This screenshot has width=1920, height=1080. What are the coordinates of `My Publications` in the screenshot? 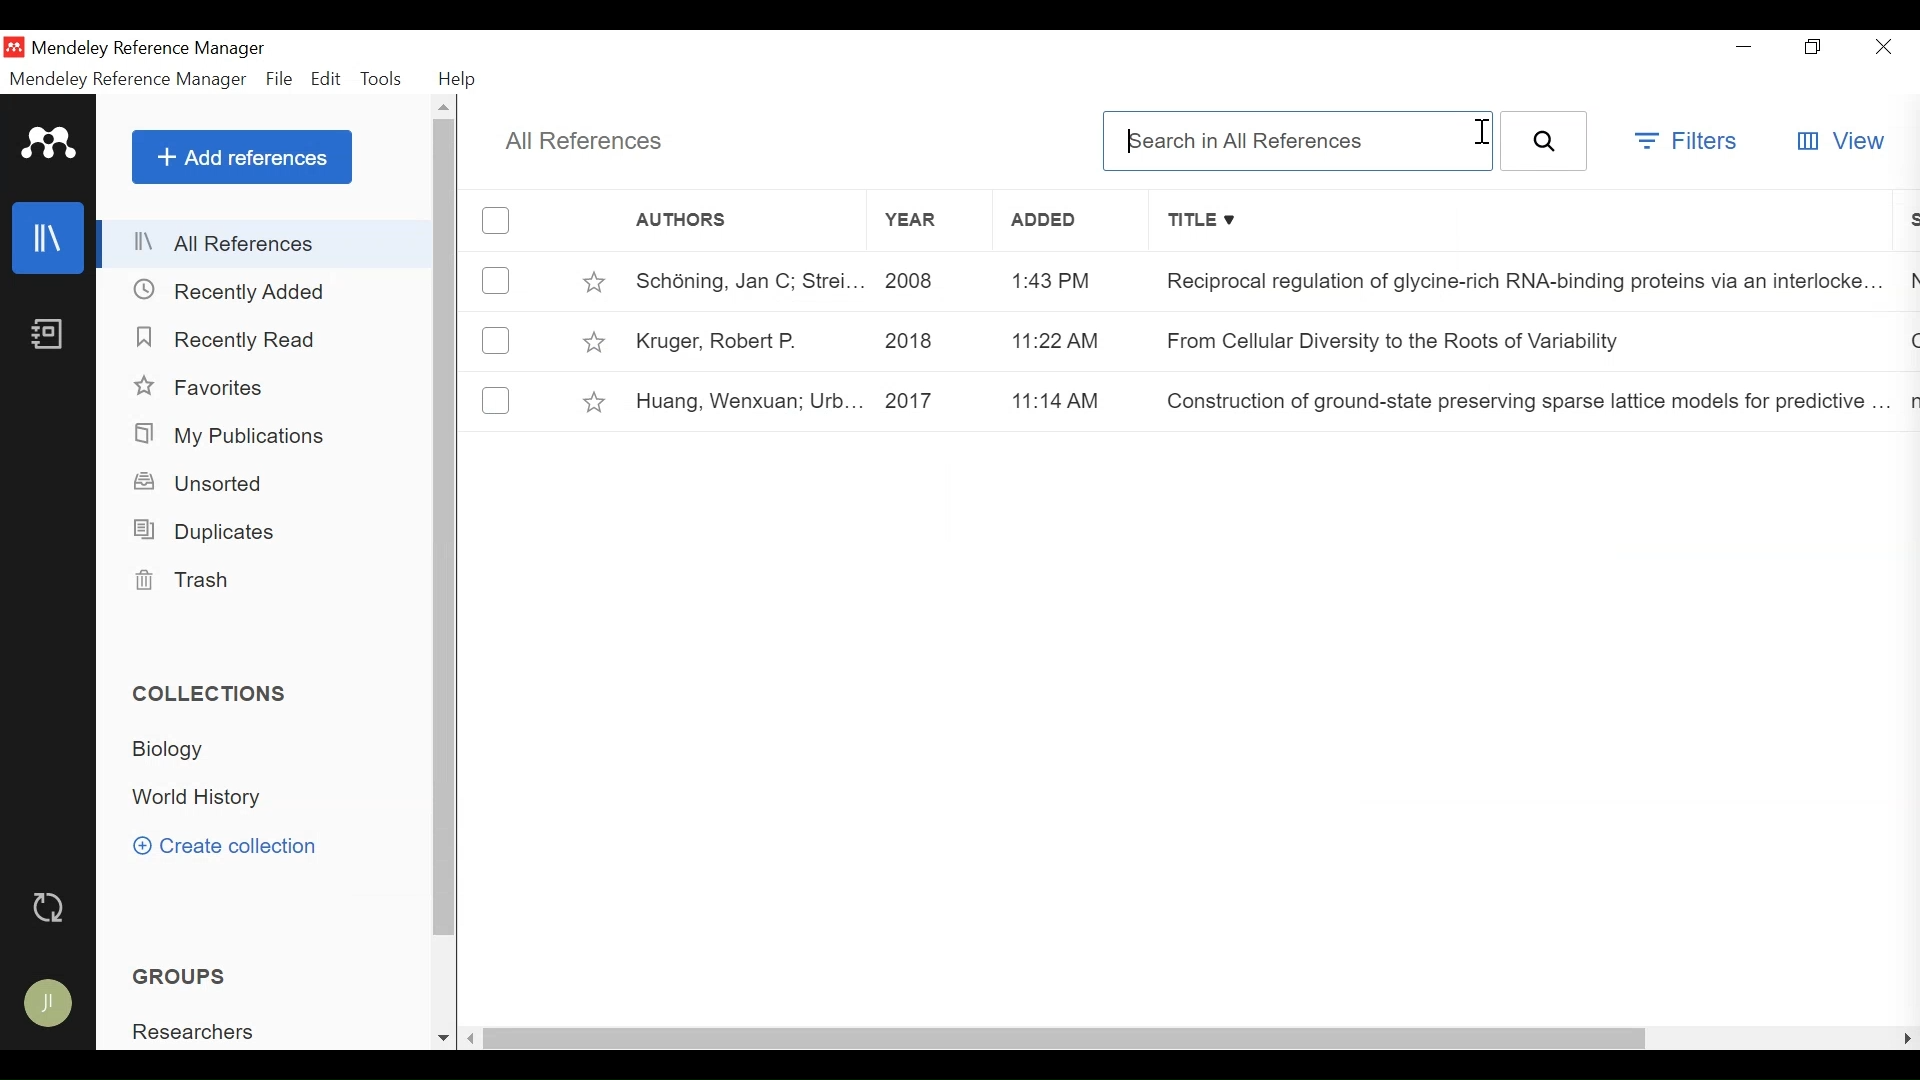 It's located at (233, 437).